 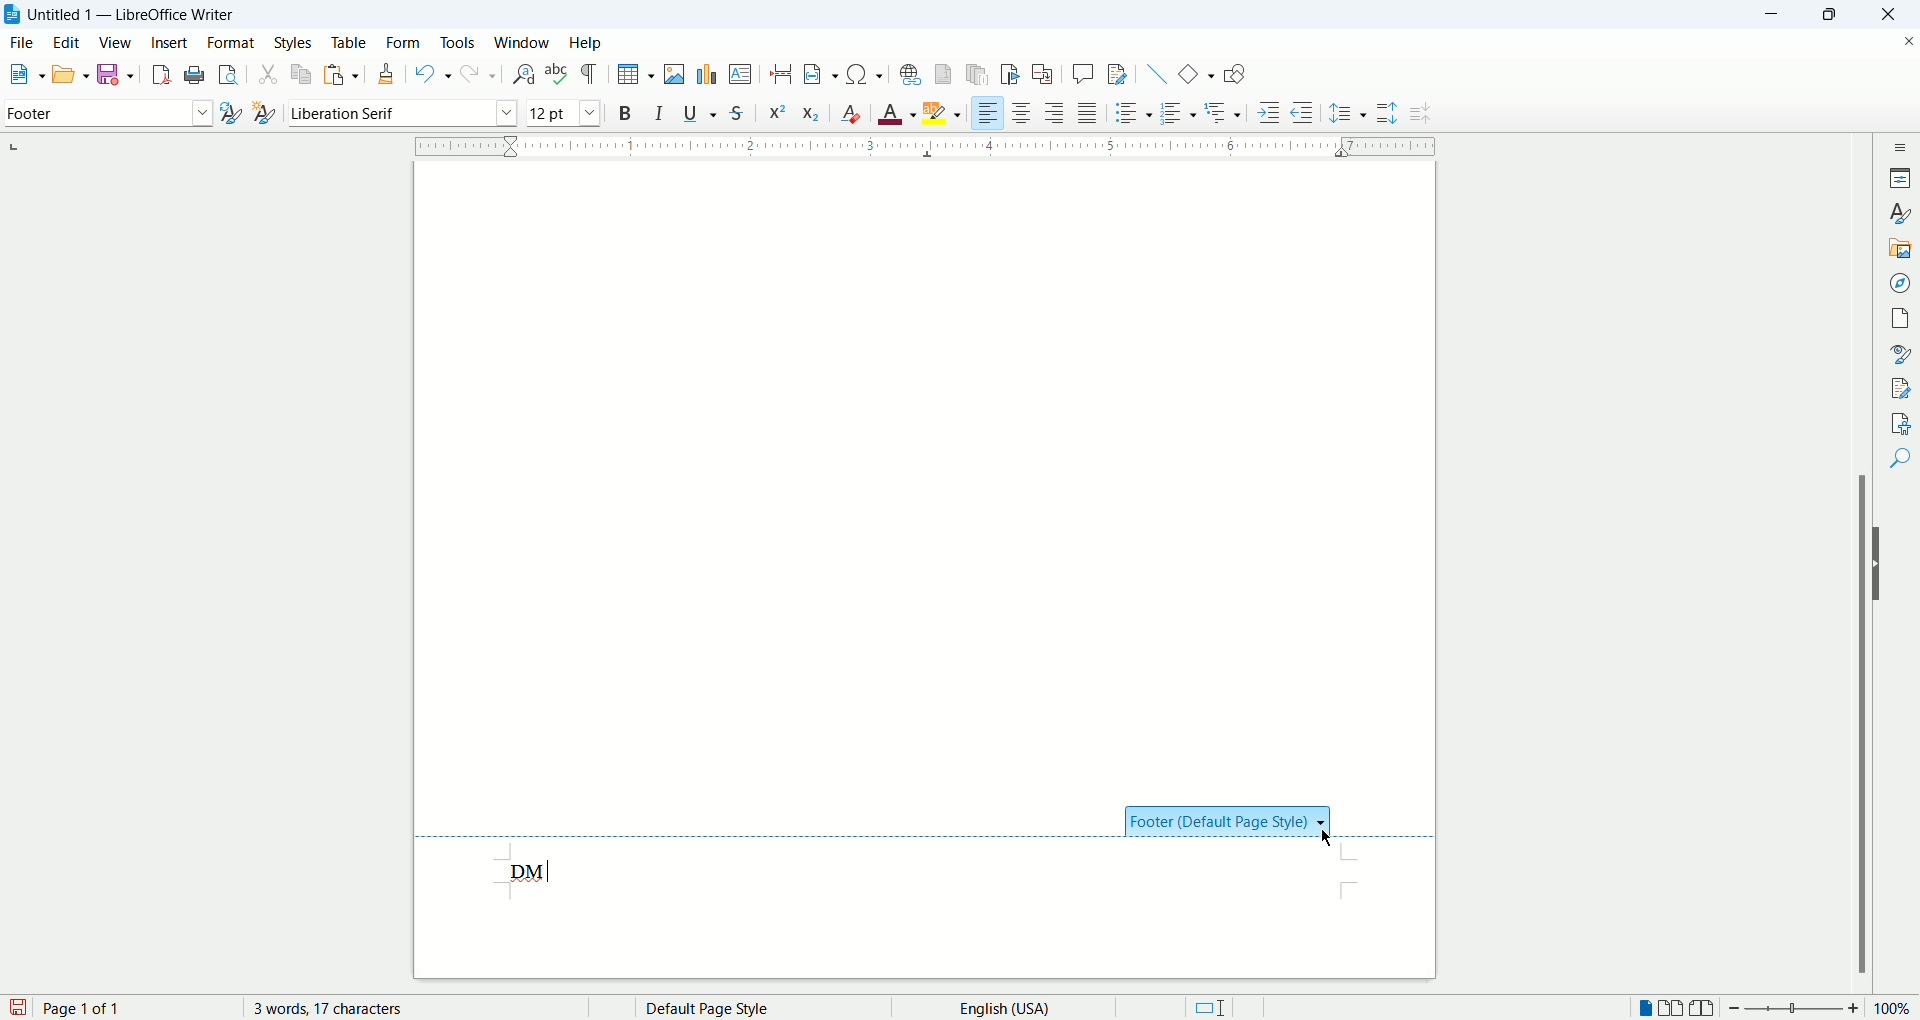 I want to click on maximize, so click(x=1838, y=16).